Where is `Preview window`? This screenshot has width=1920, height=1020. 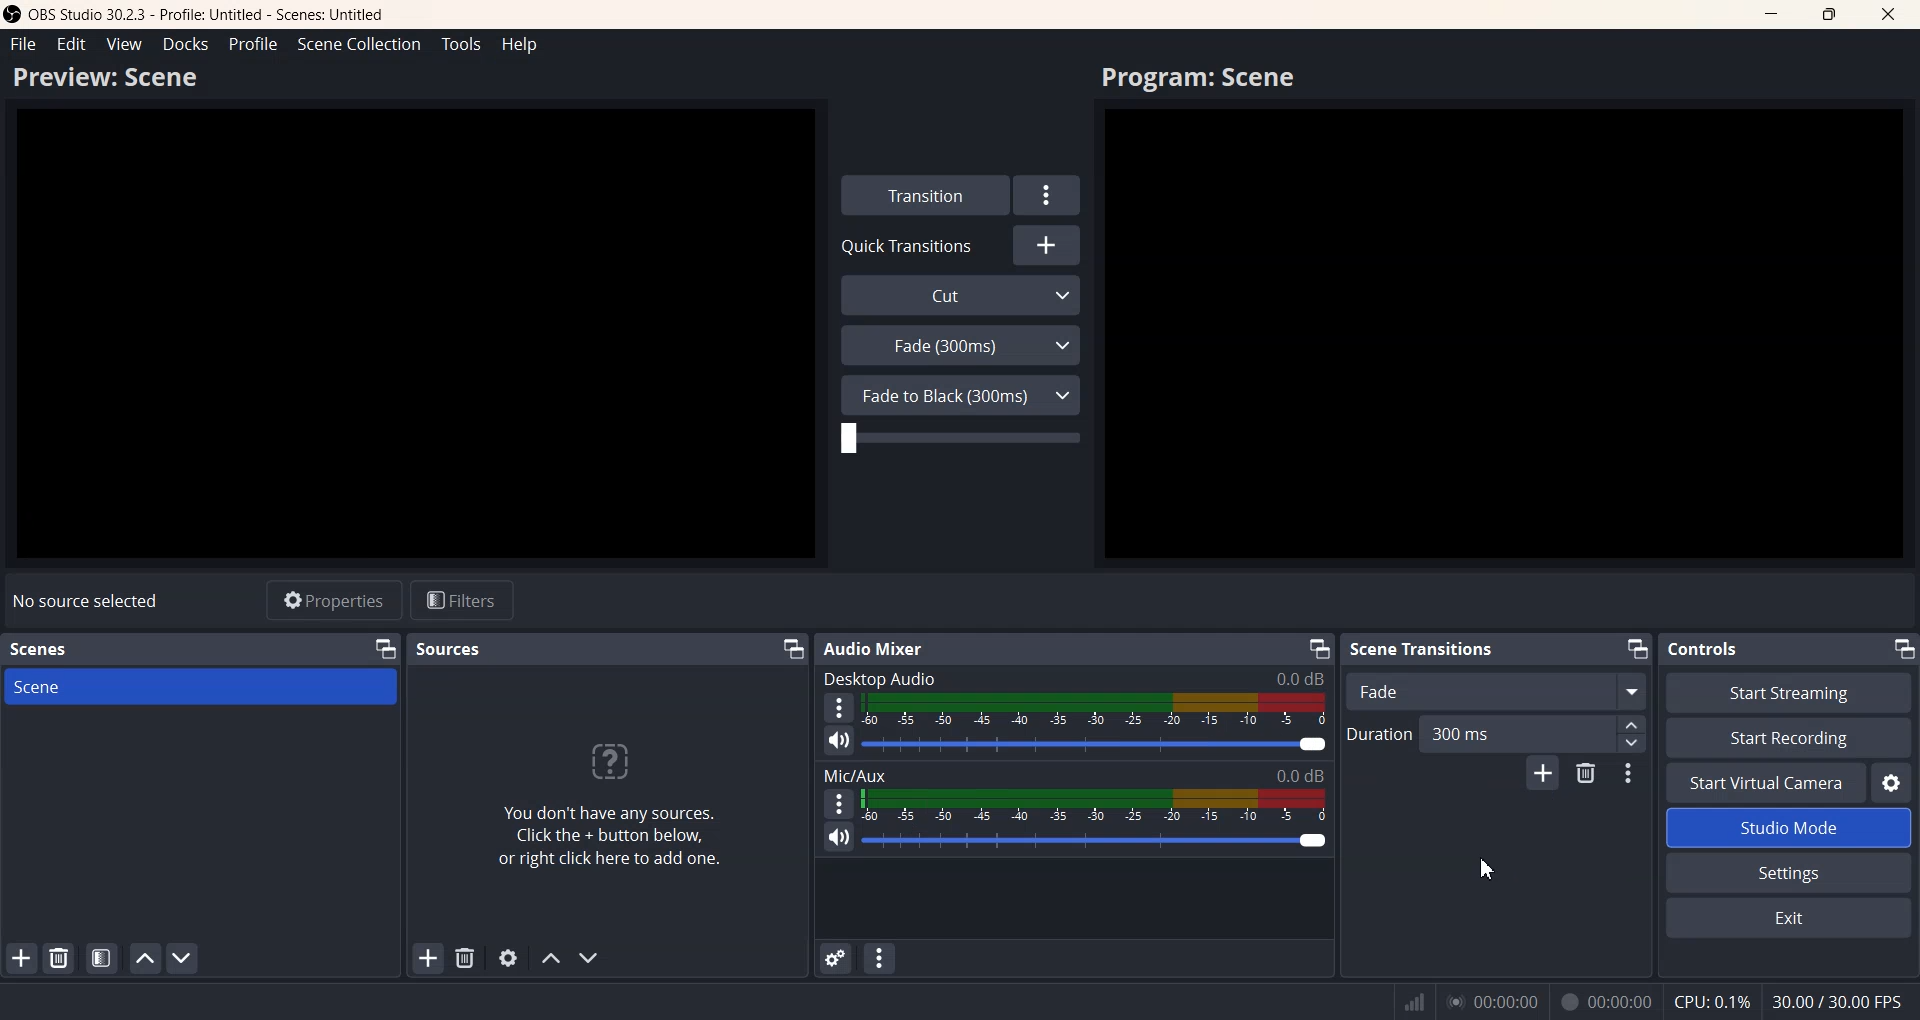
Preview window is located at coordinates (1500, 333).